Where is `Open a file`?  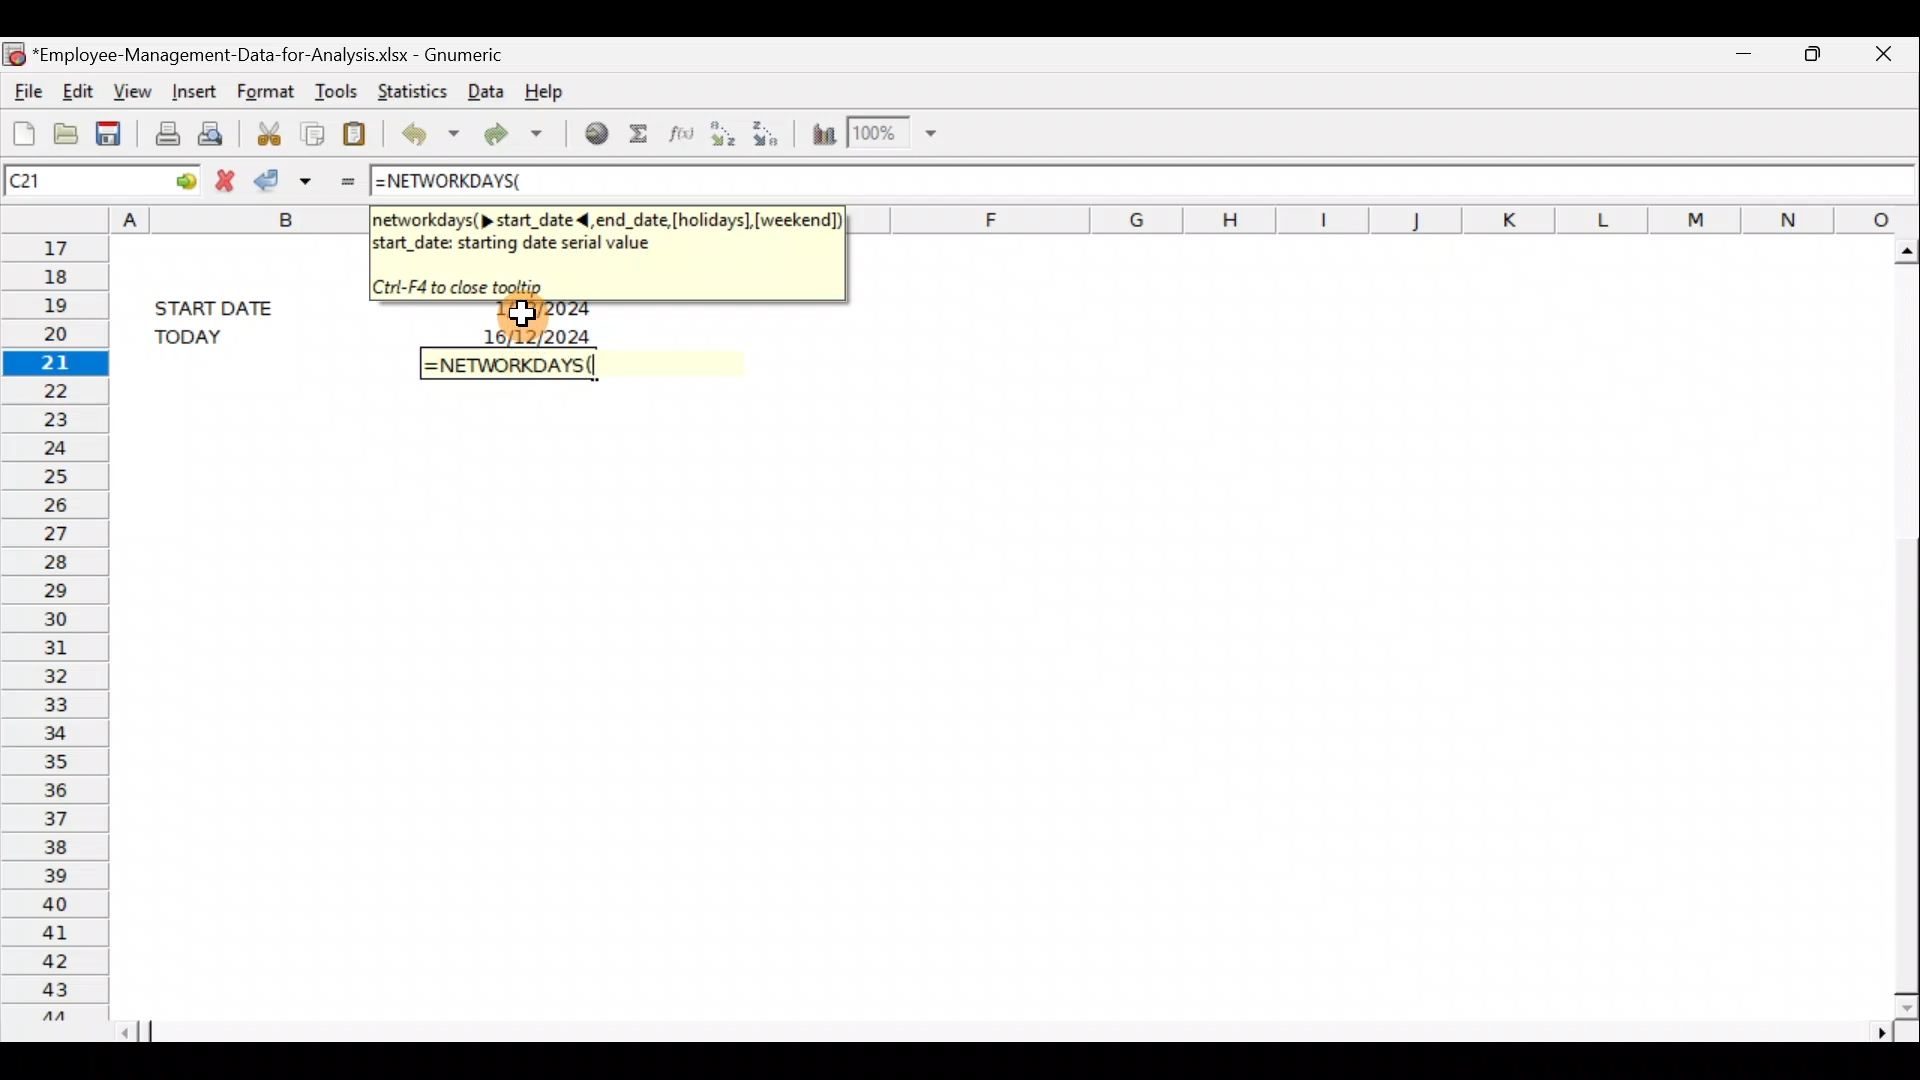 Open a file is located at coordinates (64, 130).